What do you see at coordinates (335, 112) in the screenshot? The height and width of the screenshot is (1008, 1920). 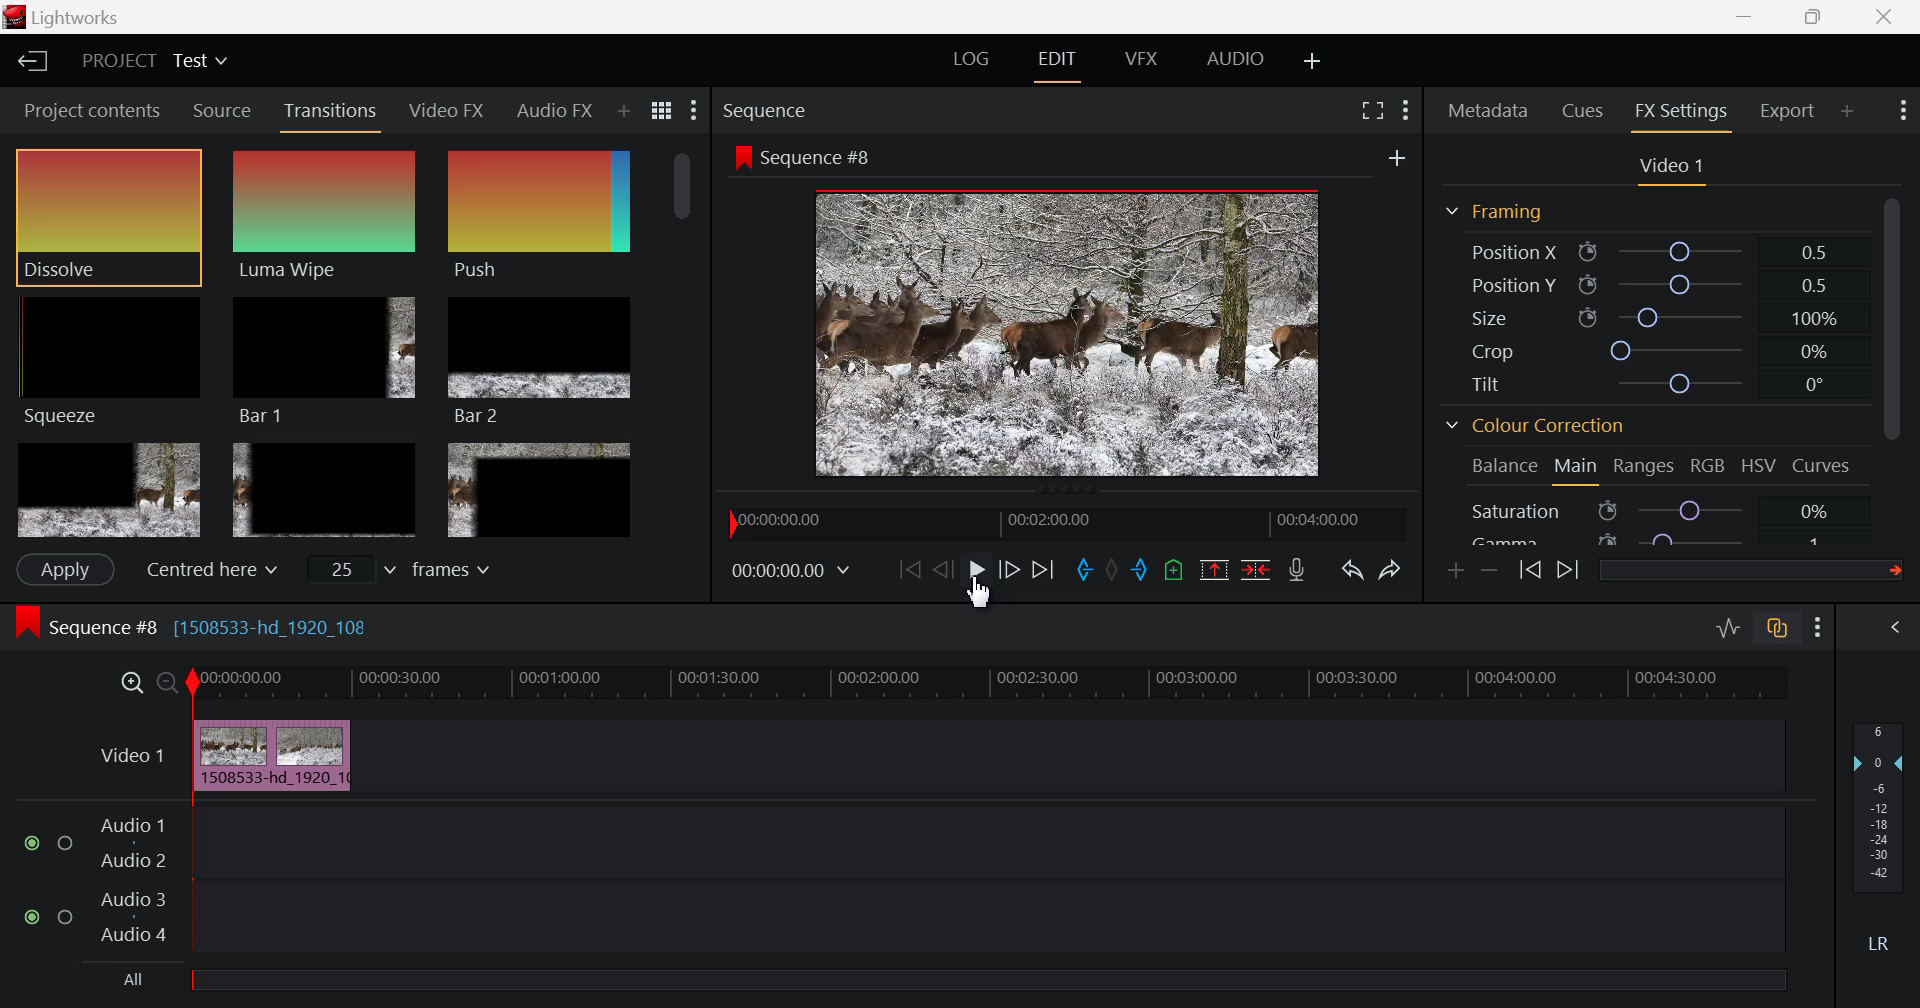 I see `Transitions Tab Open` at bounding box center [335, 112].